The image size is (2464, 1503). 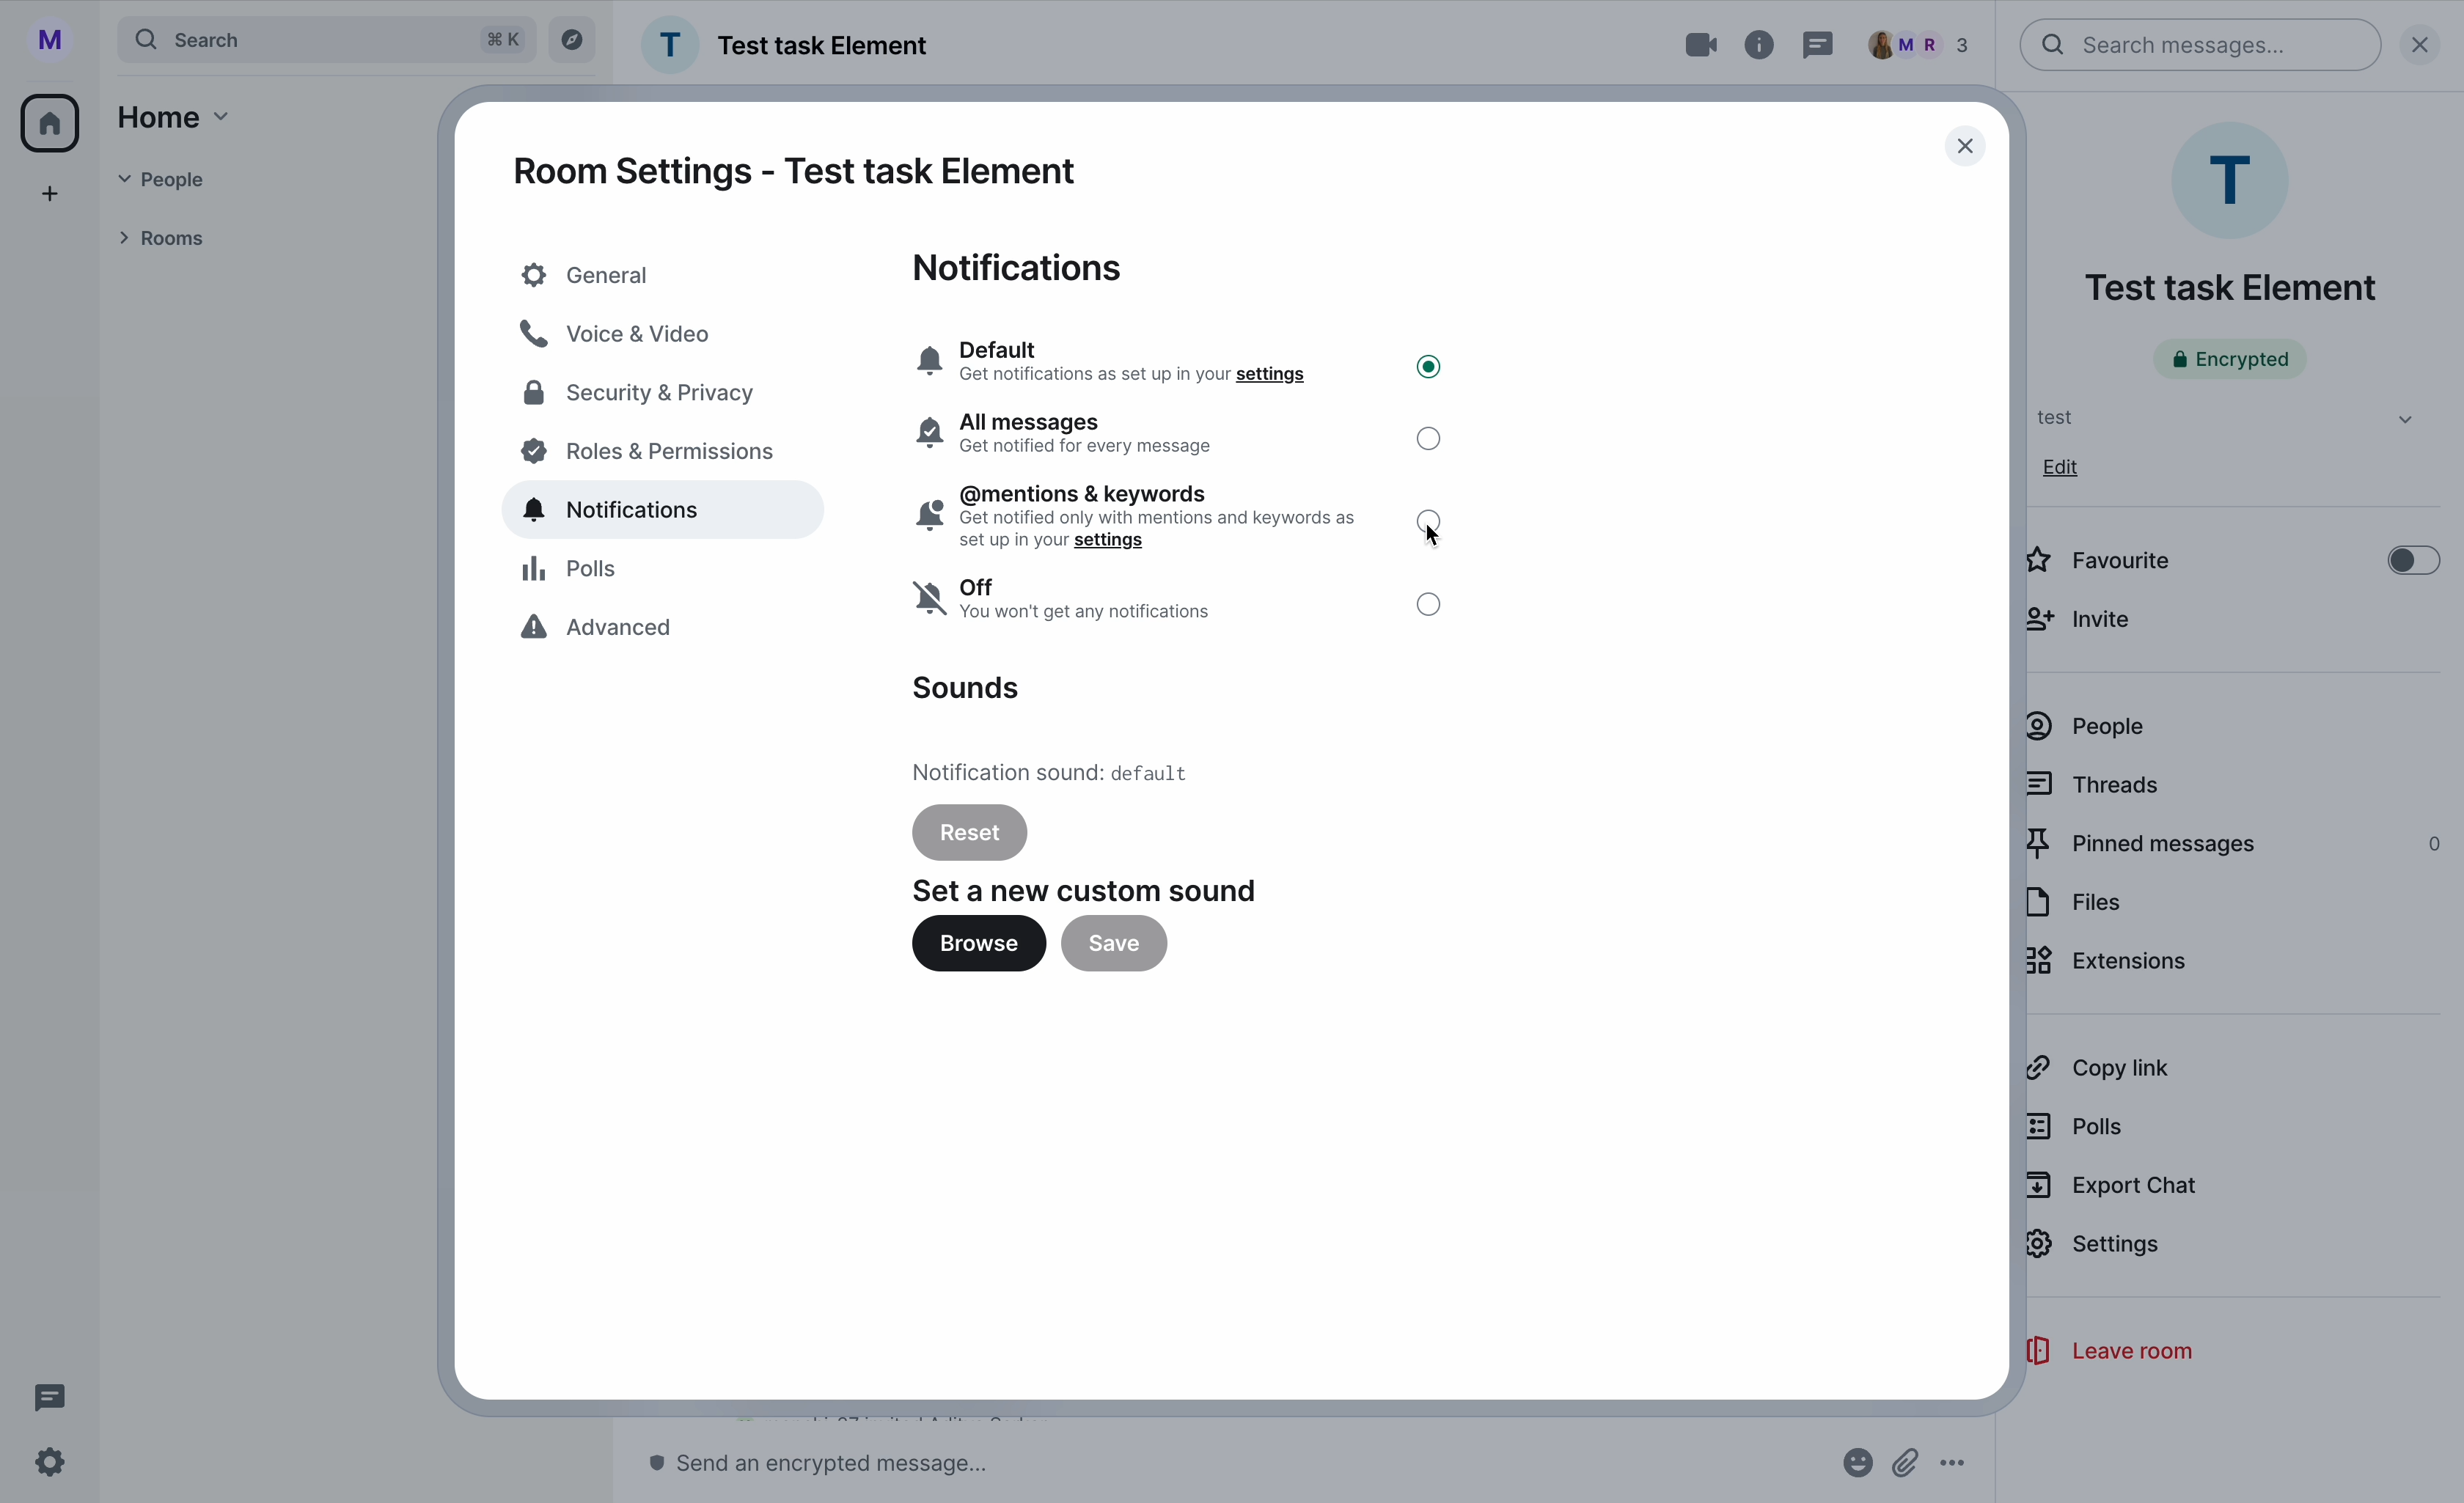 What do you see at coordinates (651, 455) in the screenshot?
I see `poles and permissions` at bounding box center [651, 455].